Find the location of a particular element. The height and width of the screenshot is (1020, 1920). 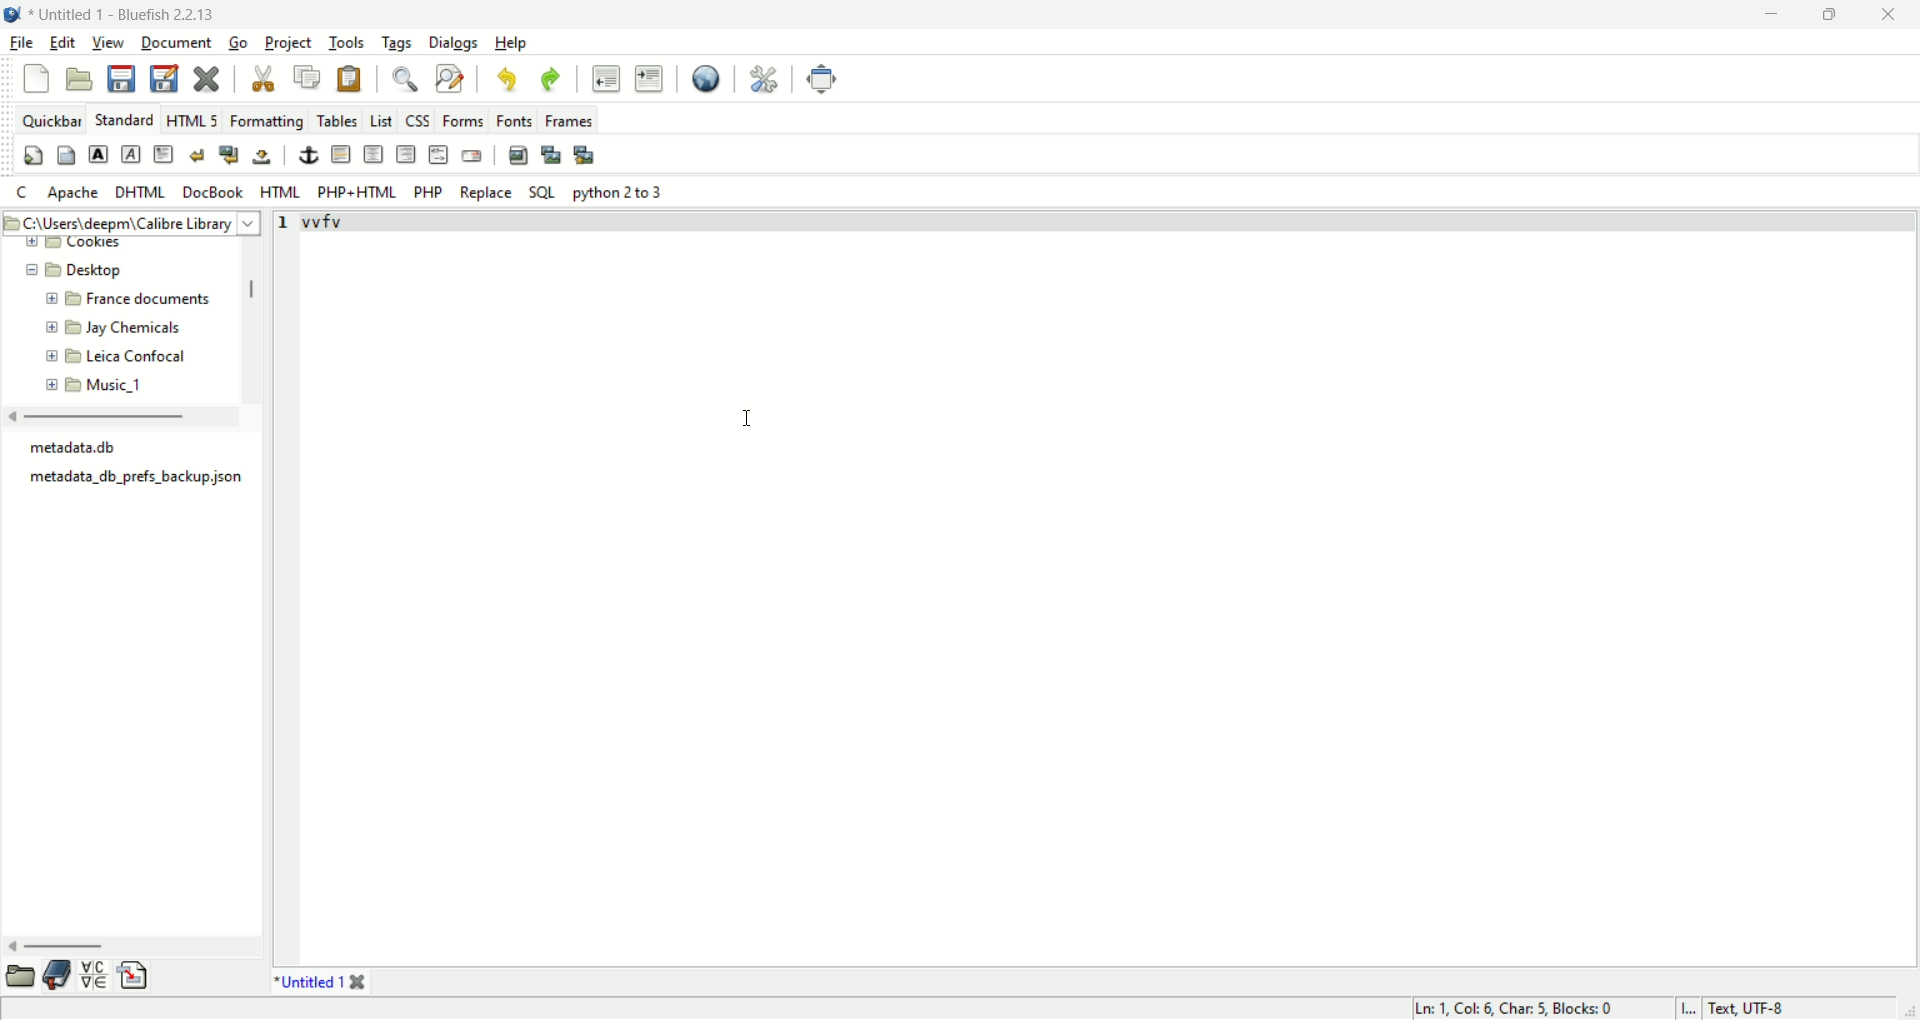

cursor is located at coordinates (754, 411).